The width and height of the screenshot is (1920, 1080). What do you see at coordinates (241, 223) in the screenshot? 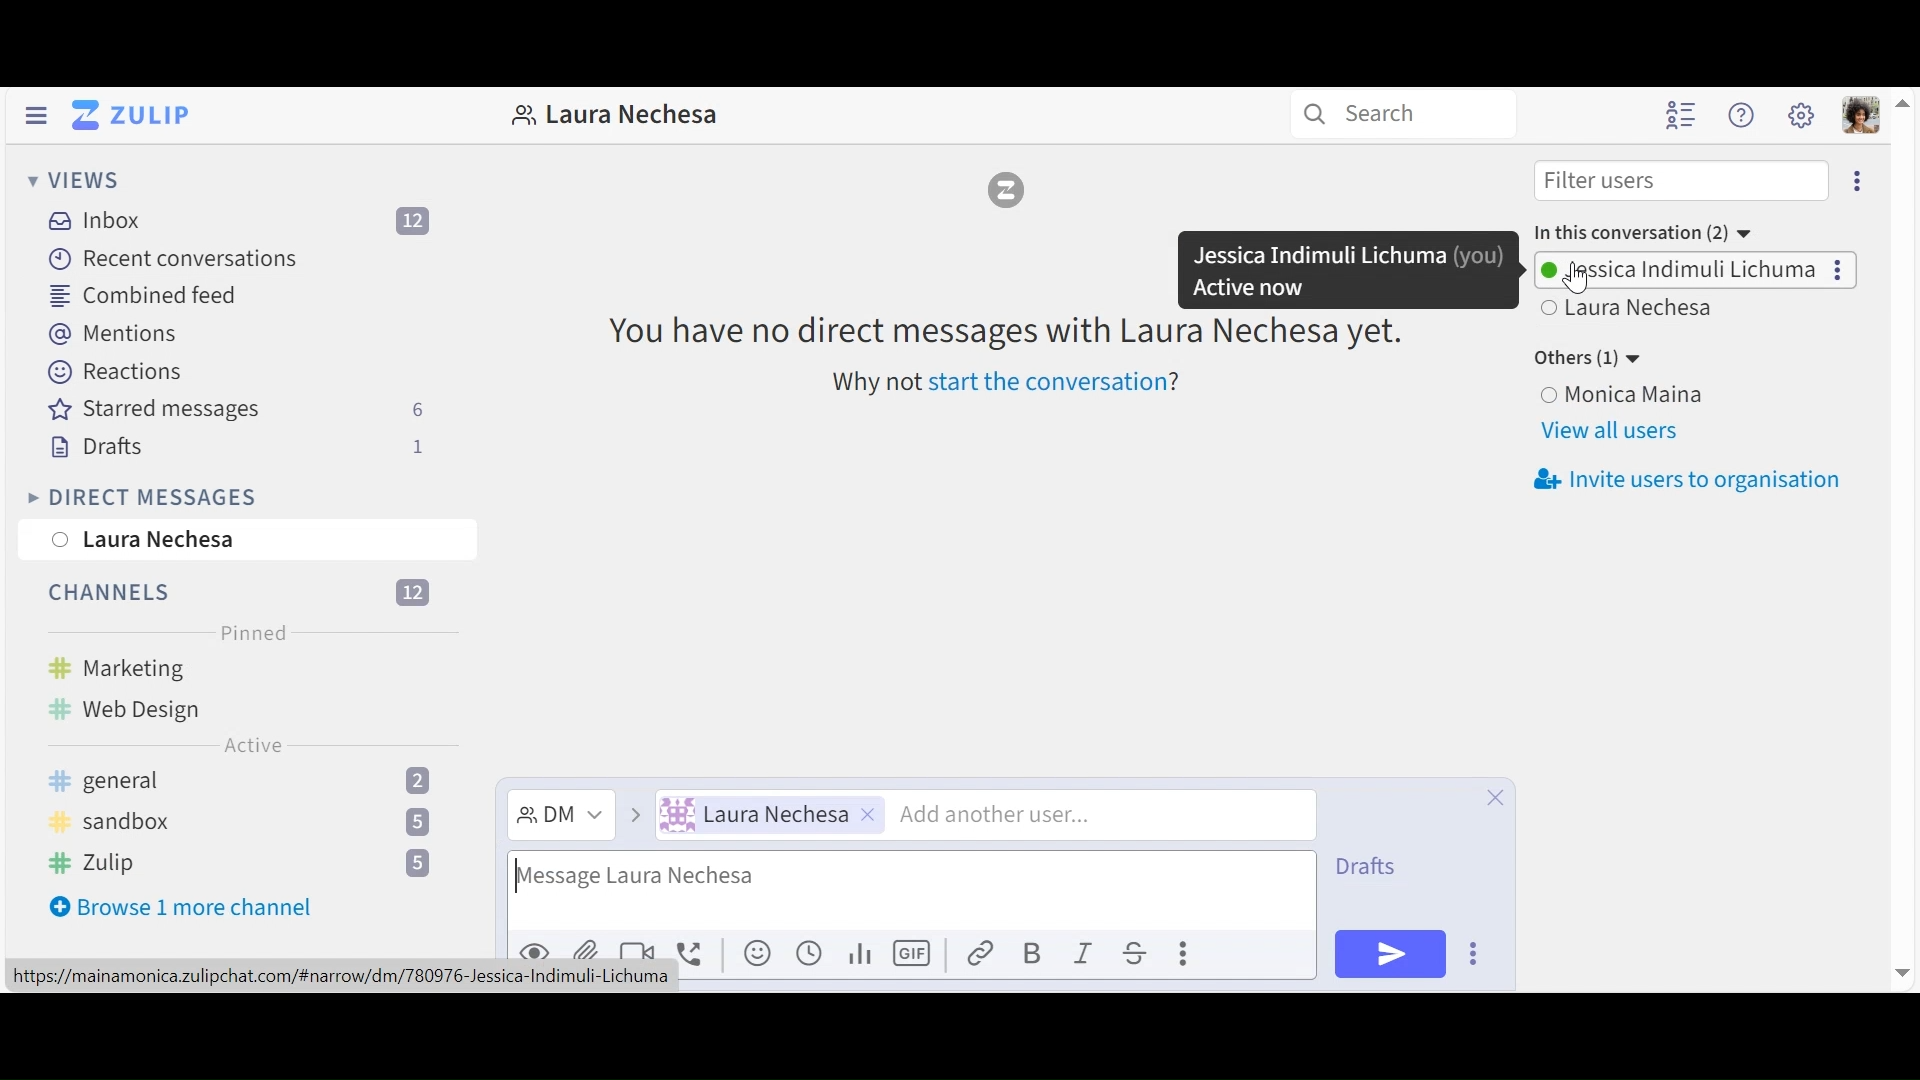
I see `Inboz` at bounding box center [241, 223].